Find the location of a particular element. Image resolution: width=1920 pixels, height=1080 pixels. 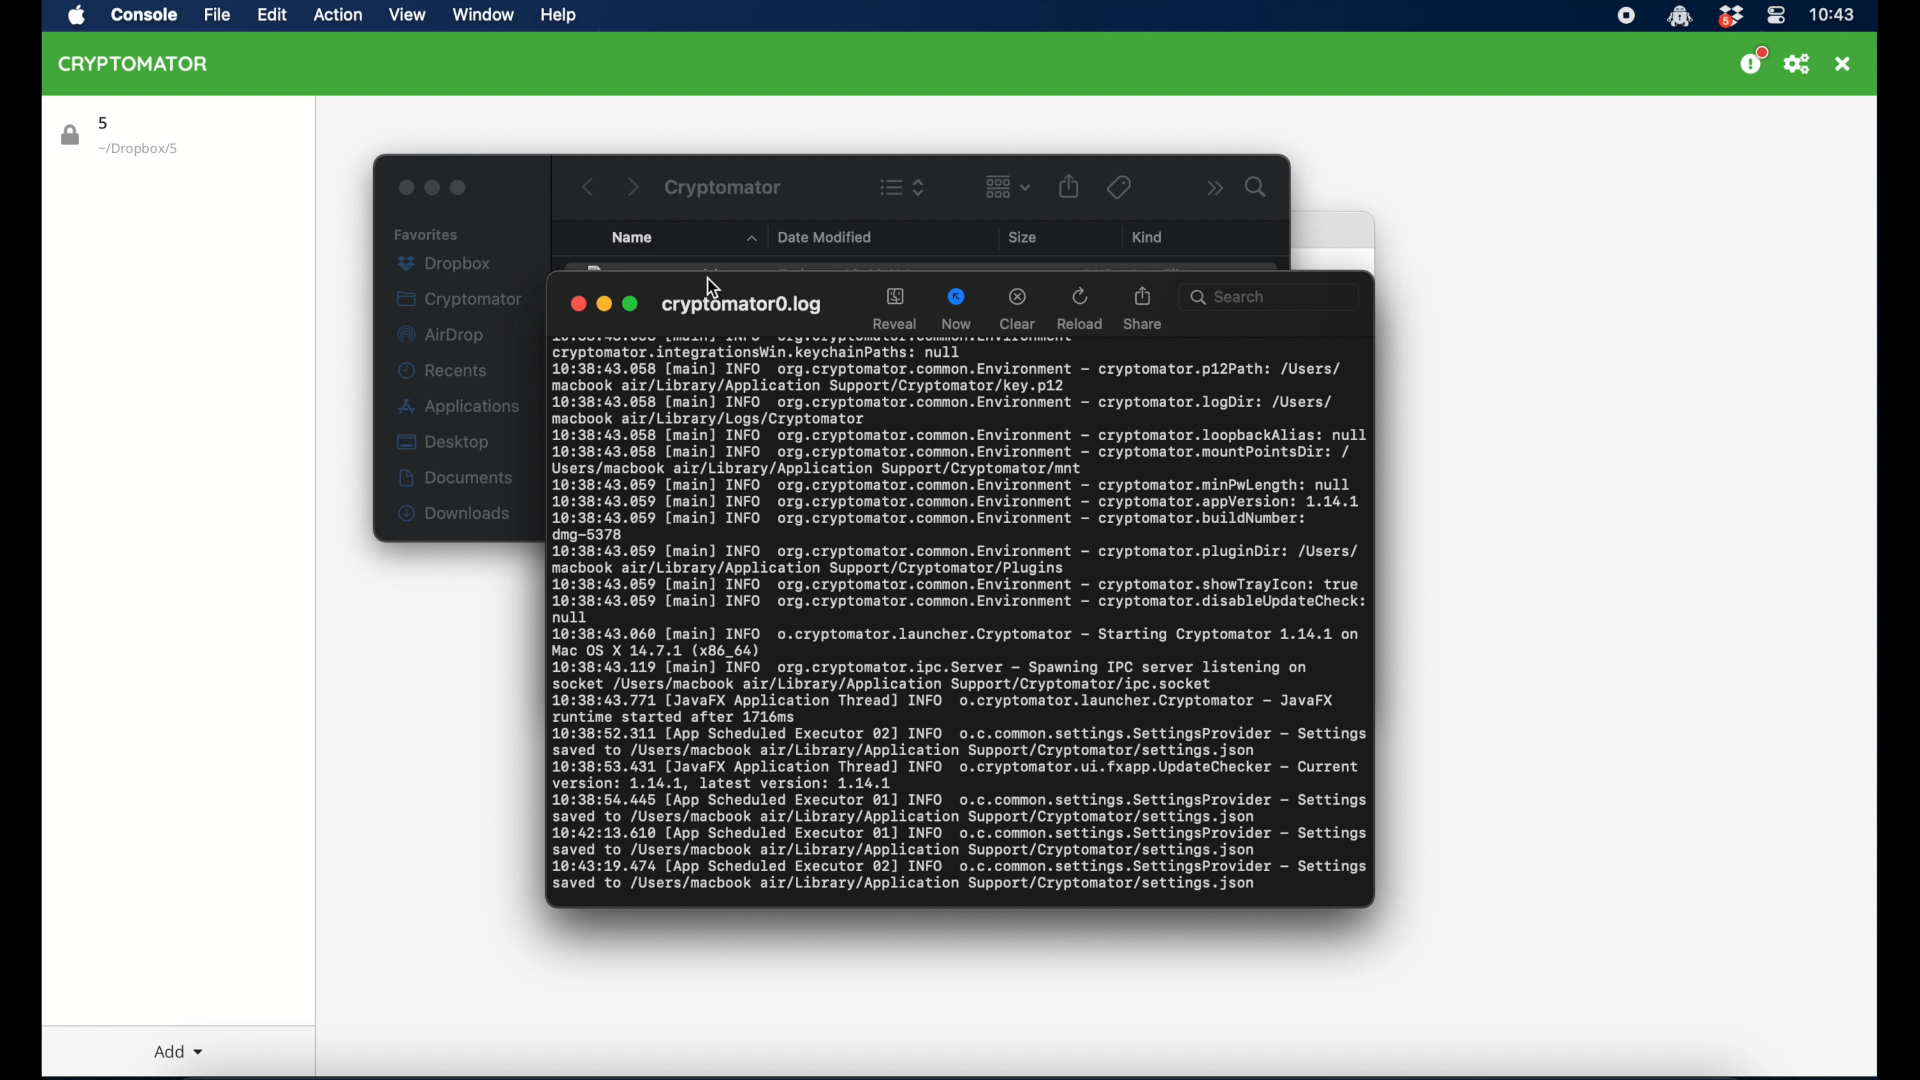

maximize is located at coordinates (459, 188).